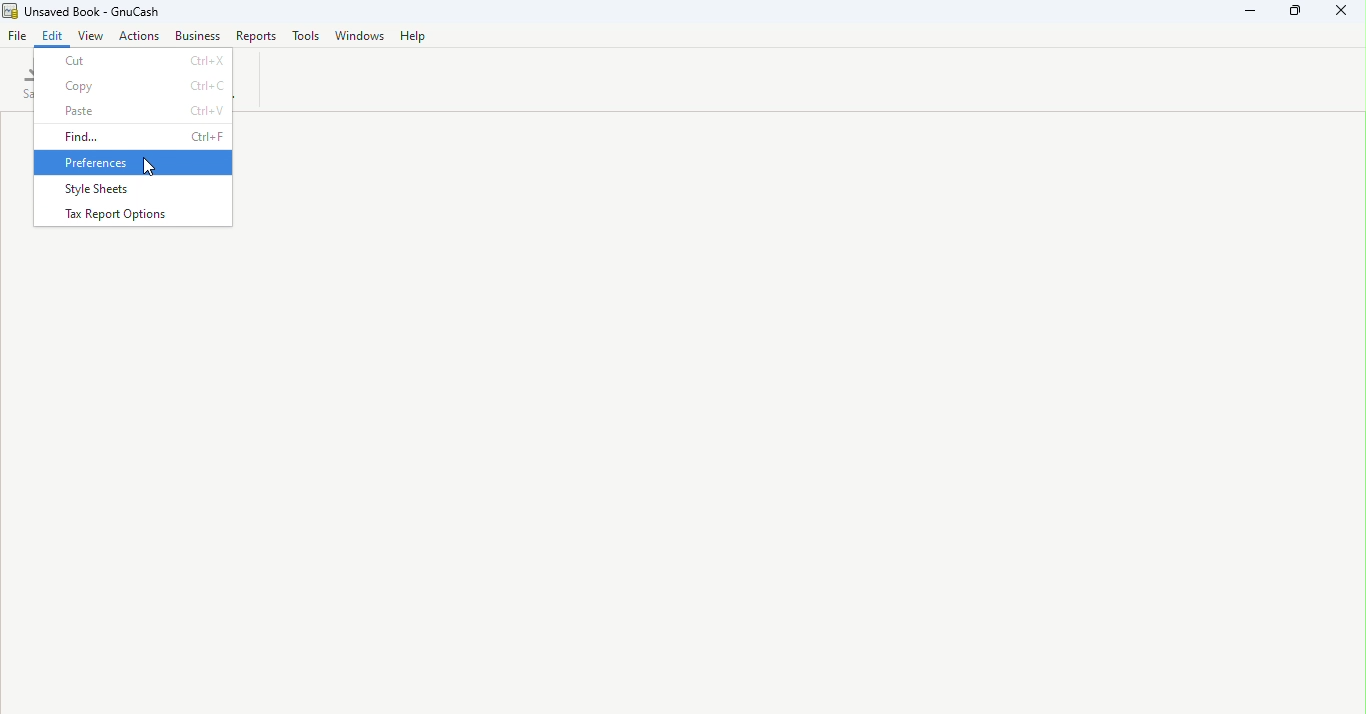 The image size is (1366, 714). What do you see at coordinates (135, 163) in the screenshot?
I see `Preferences` at bounding box center [135, 163].